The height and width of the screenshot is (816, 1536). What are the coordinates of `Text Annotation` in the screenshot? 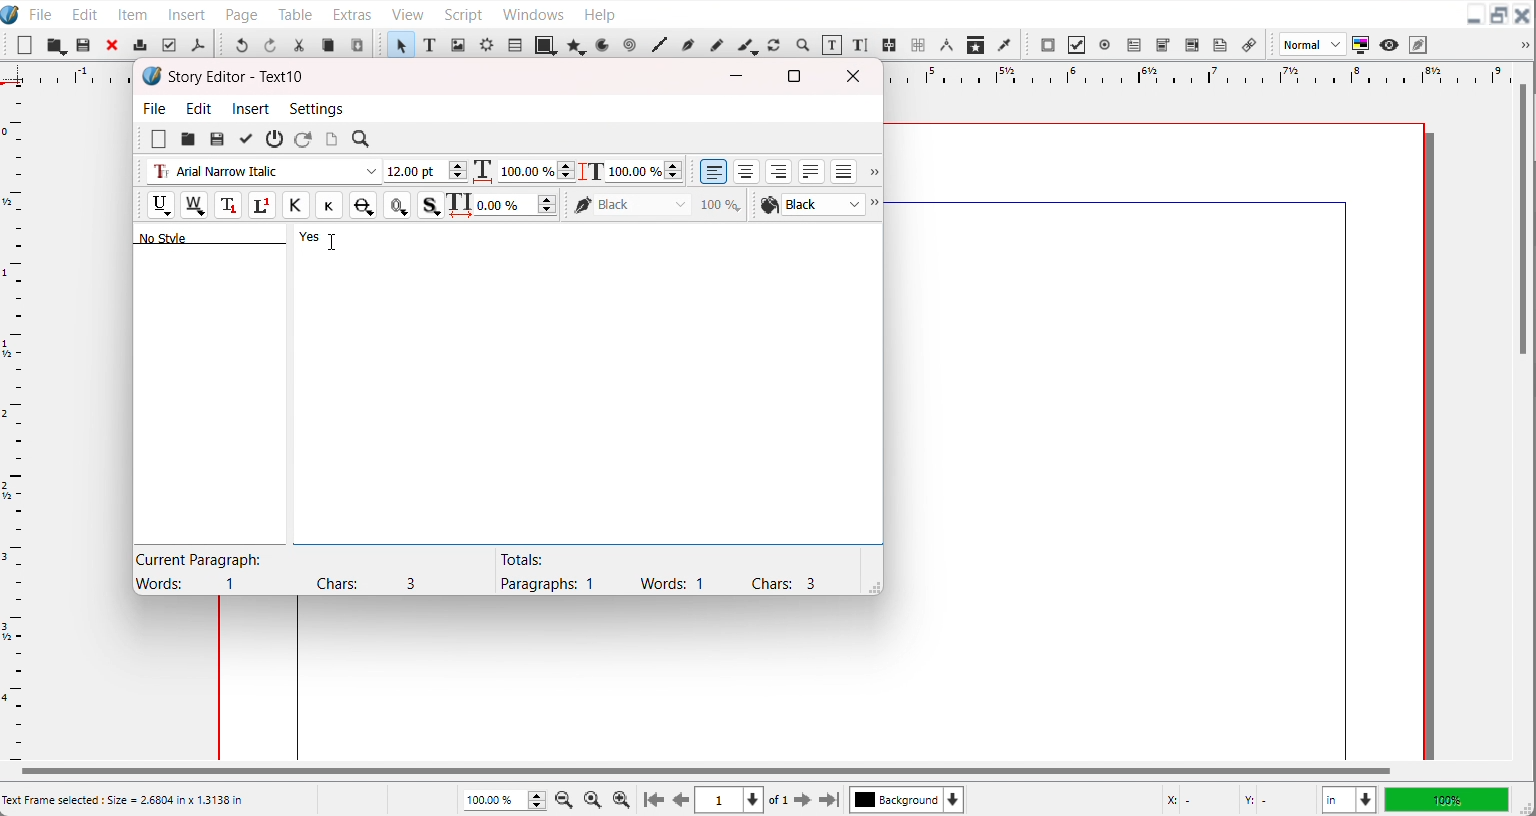 It's located at (1220, 45).